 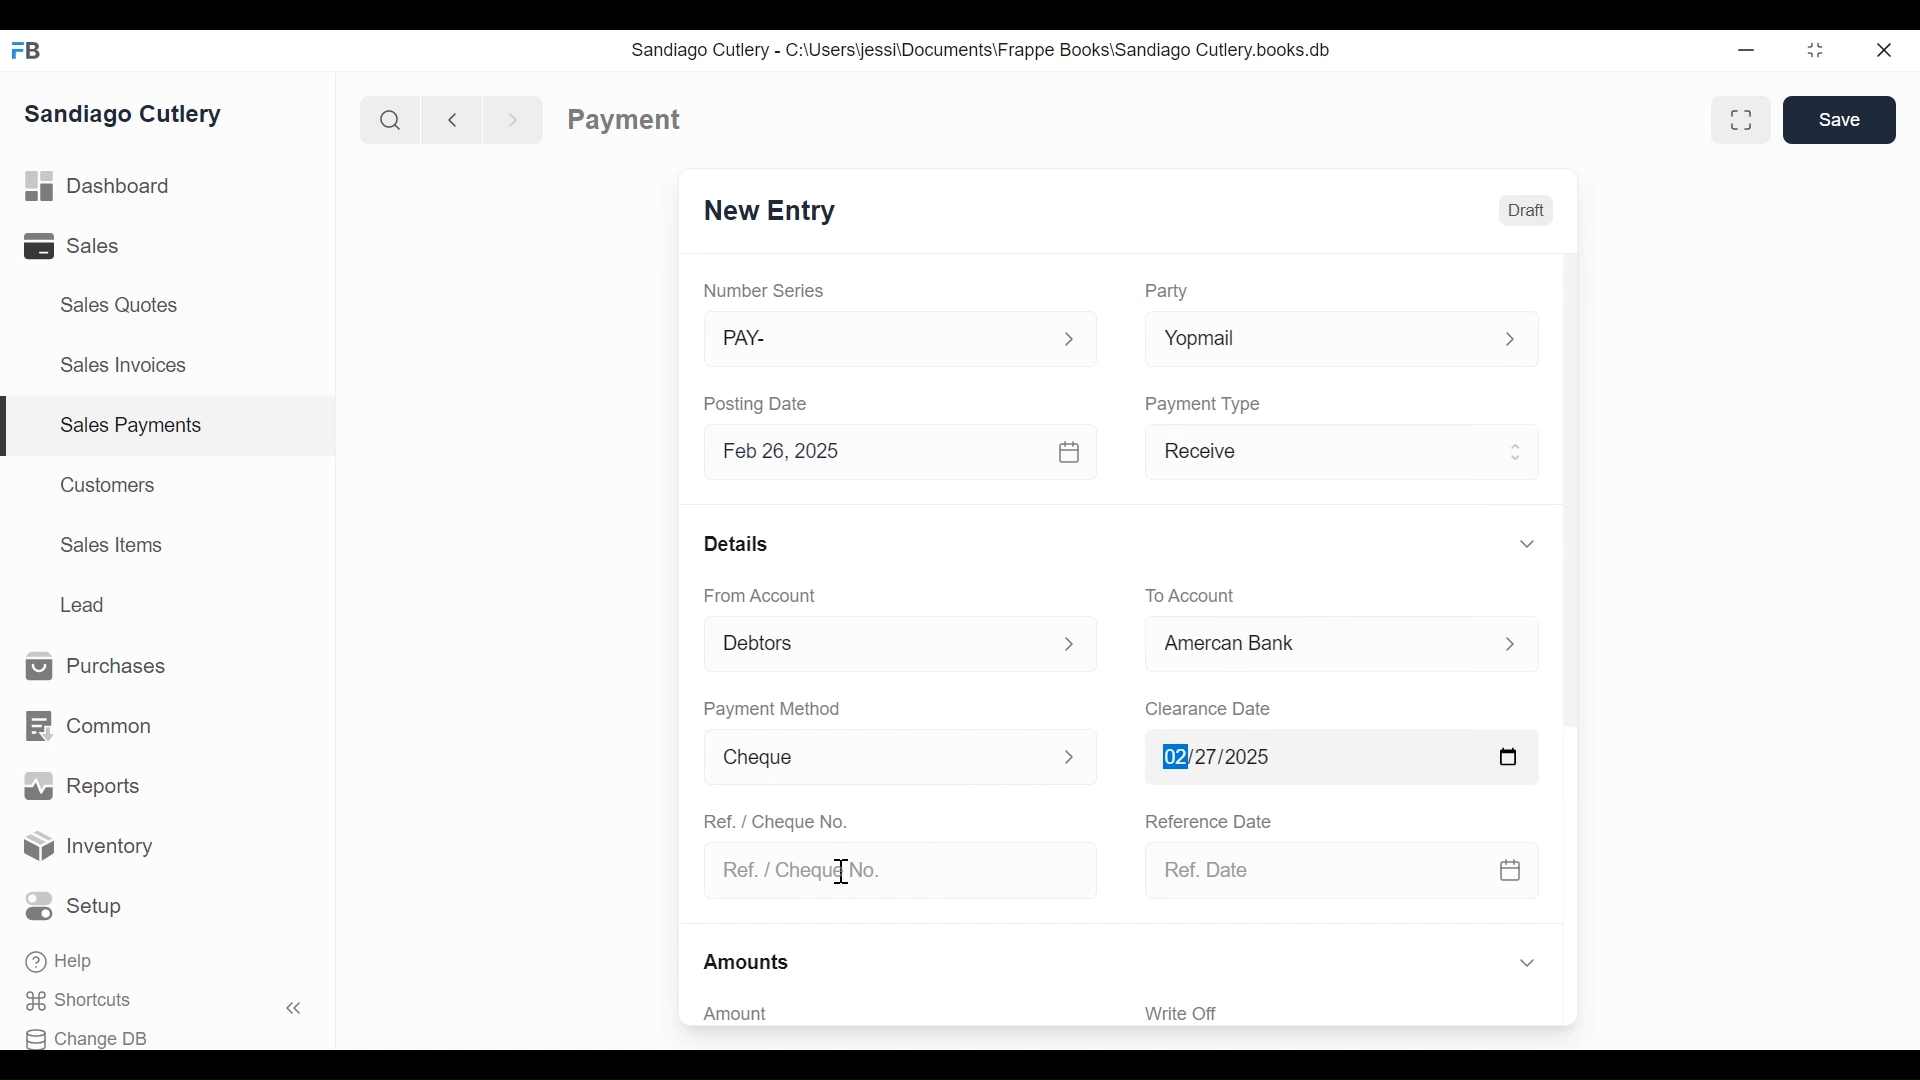 What do you see at coordinates (770, 212) in the screenshot?
I see `New Entry` at bounding box center [770, 212].